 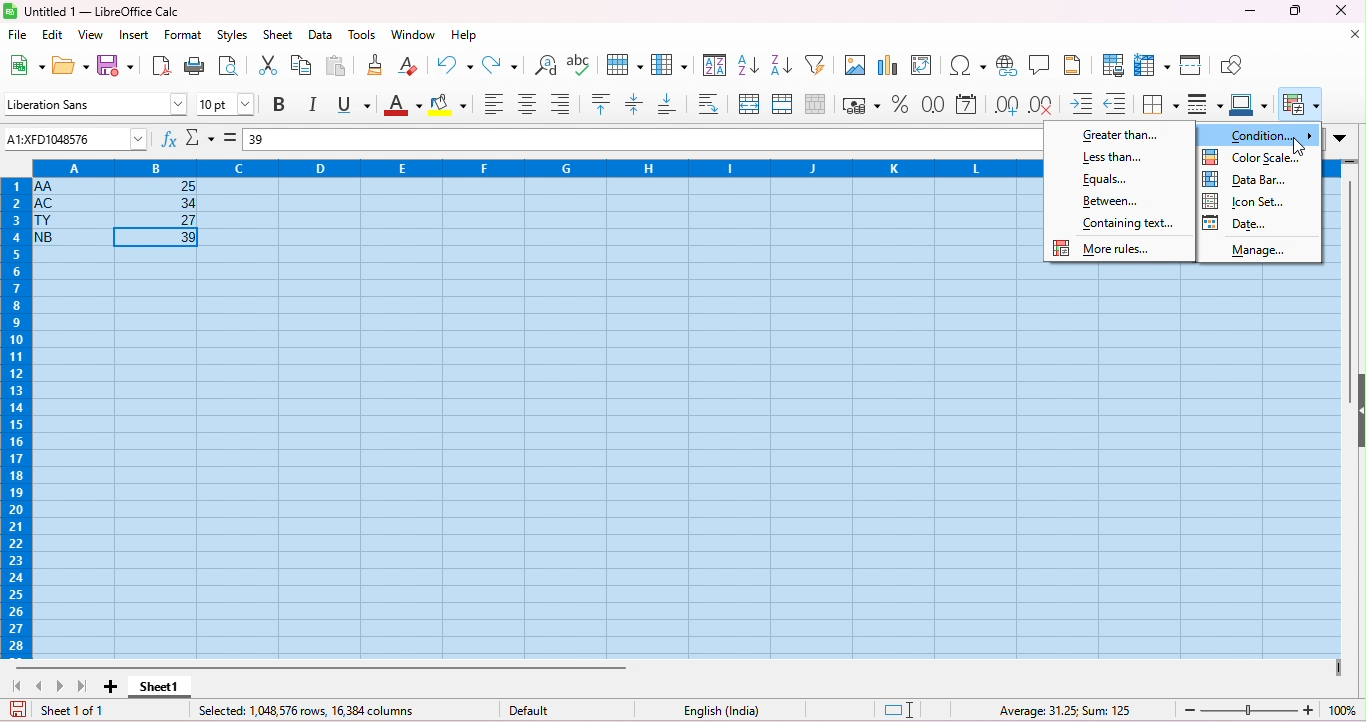 What do you see at coordinates (74, 711) in the screenshot?
I see `sheet 1 of 1` at bounding box center [74, 711].